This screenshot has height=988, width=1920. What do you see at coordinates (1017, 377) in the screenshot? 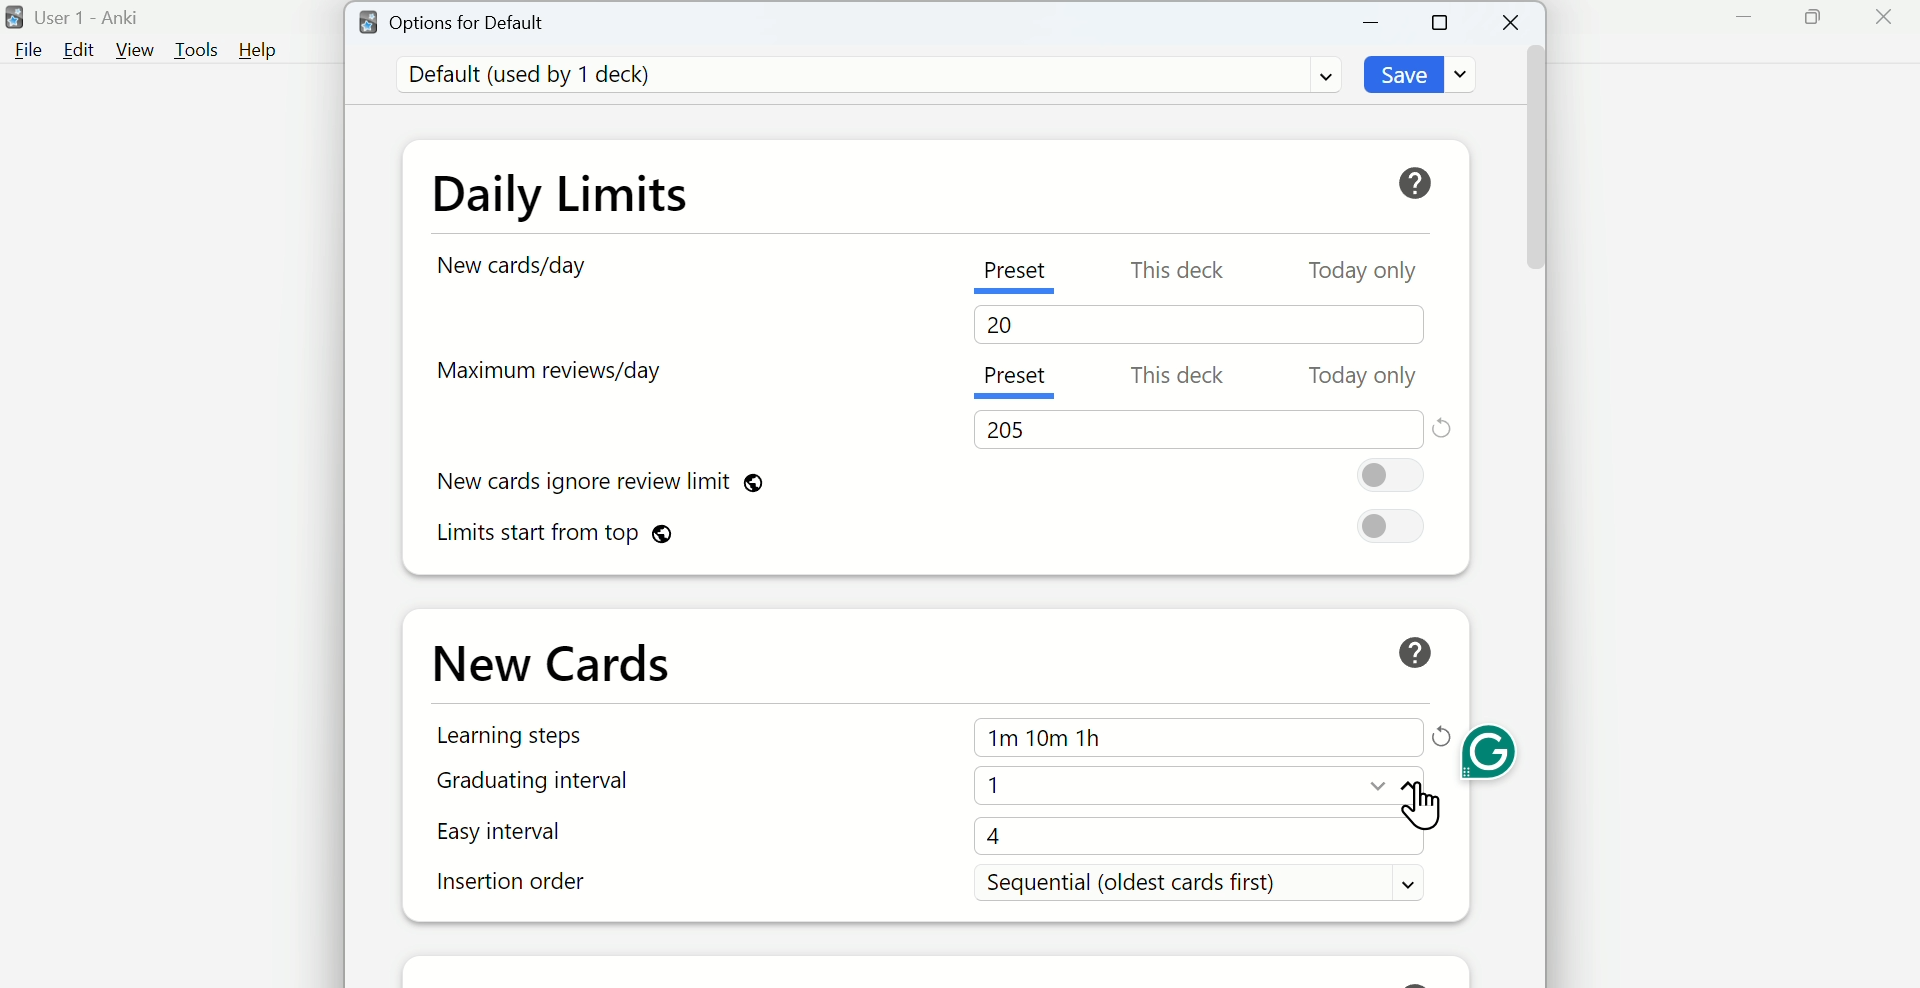
I see `Present` at bounding box center [1017, 377].